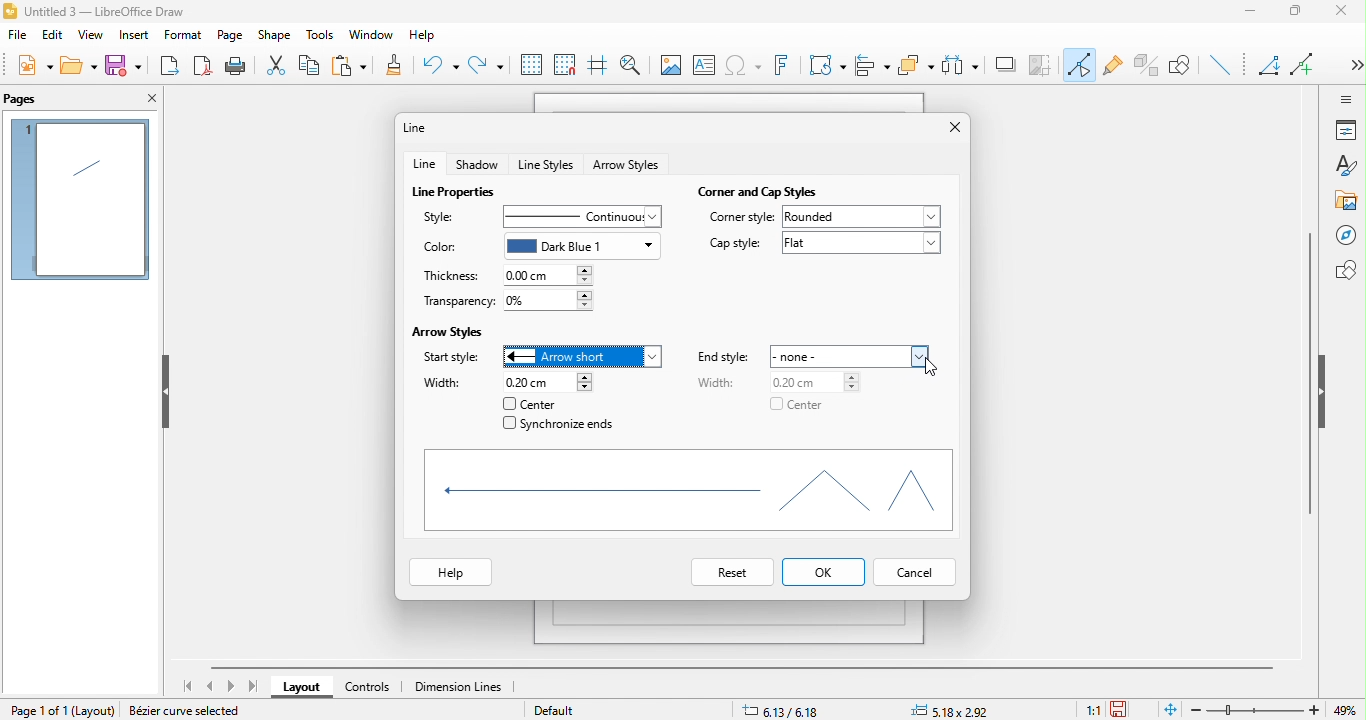 The image size is (1366, 720). What do you see at coordinates (783, 710) in the screenshot?
I see `6.13/6.18` at bounding box center [783, 710].